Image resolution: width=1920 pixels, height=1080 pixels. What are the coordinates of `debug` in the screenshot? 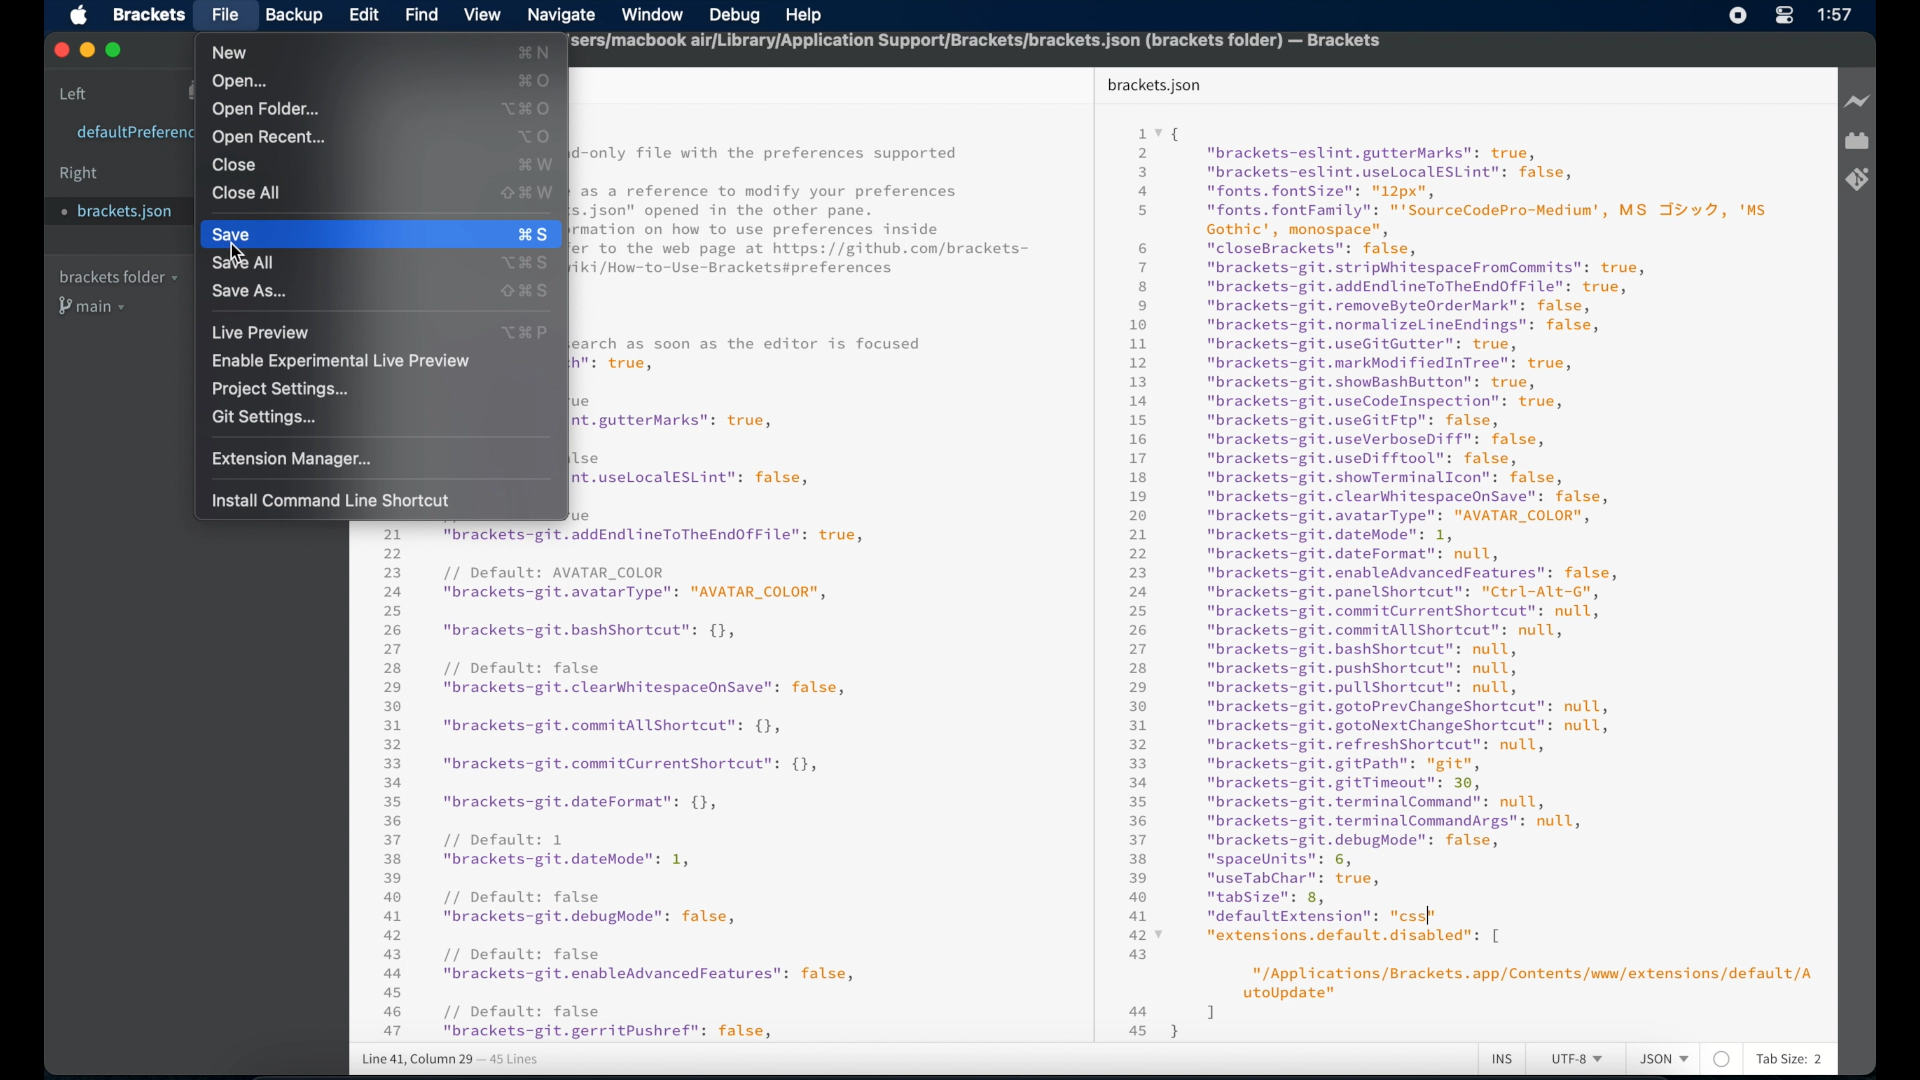 It's located at (735, 14).